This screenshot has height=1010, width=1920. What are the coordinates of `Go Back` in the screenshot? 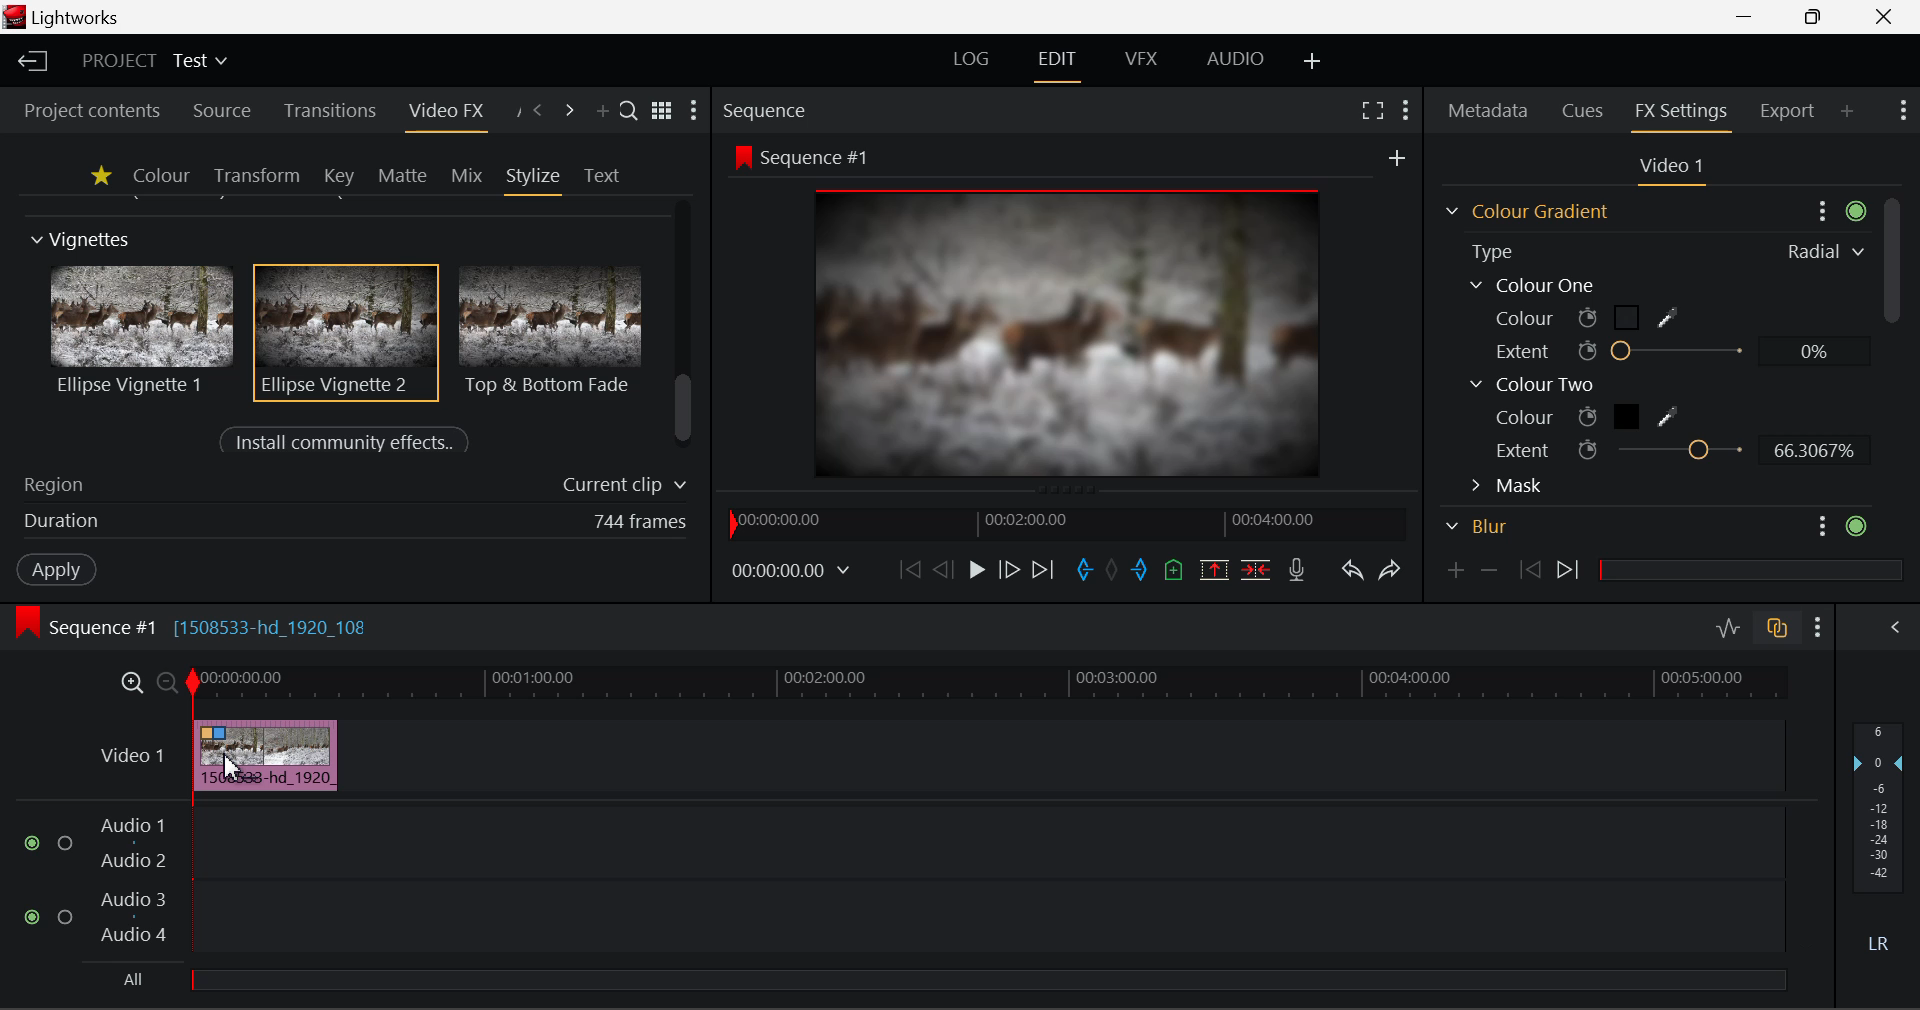 It's located at (943, 570).